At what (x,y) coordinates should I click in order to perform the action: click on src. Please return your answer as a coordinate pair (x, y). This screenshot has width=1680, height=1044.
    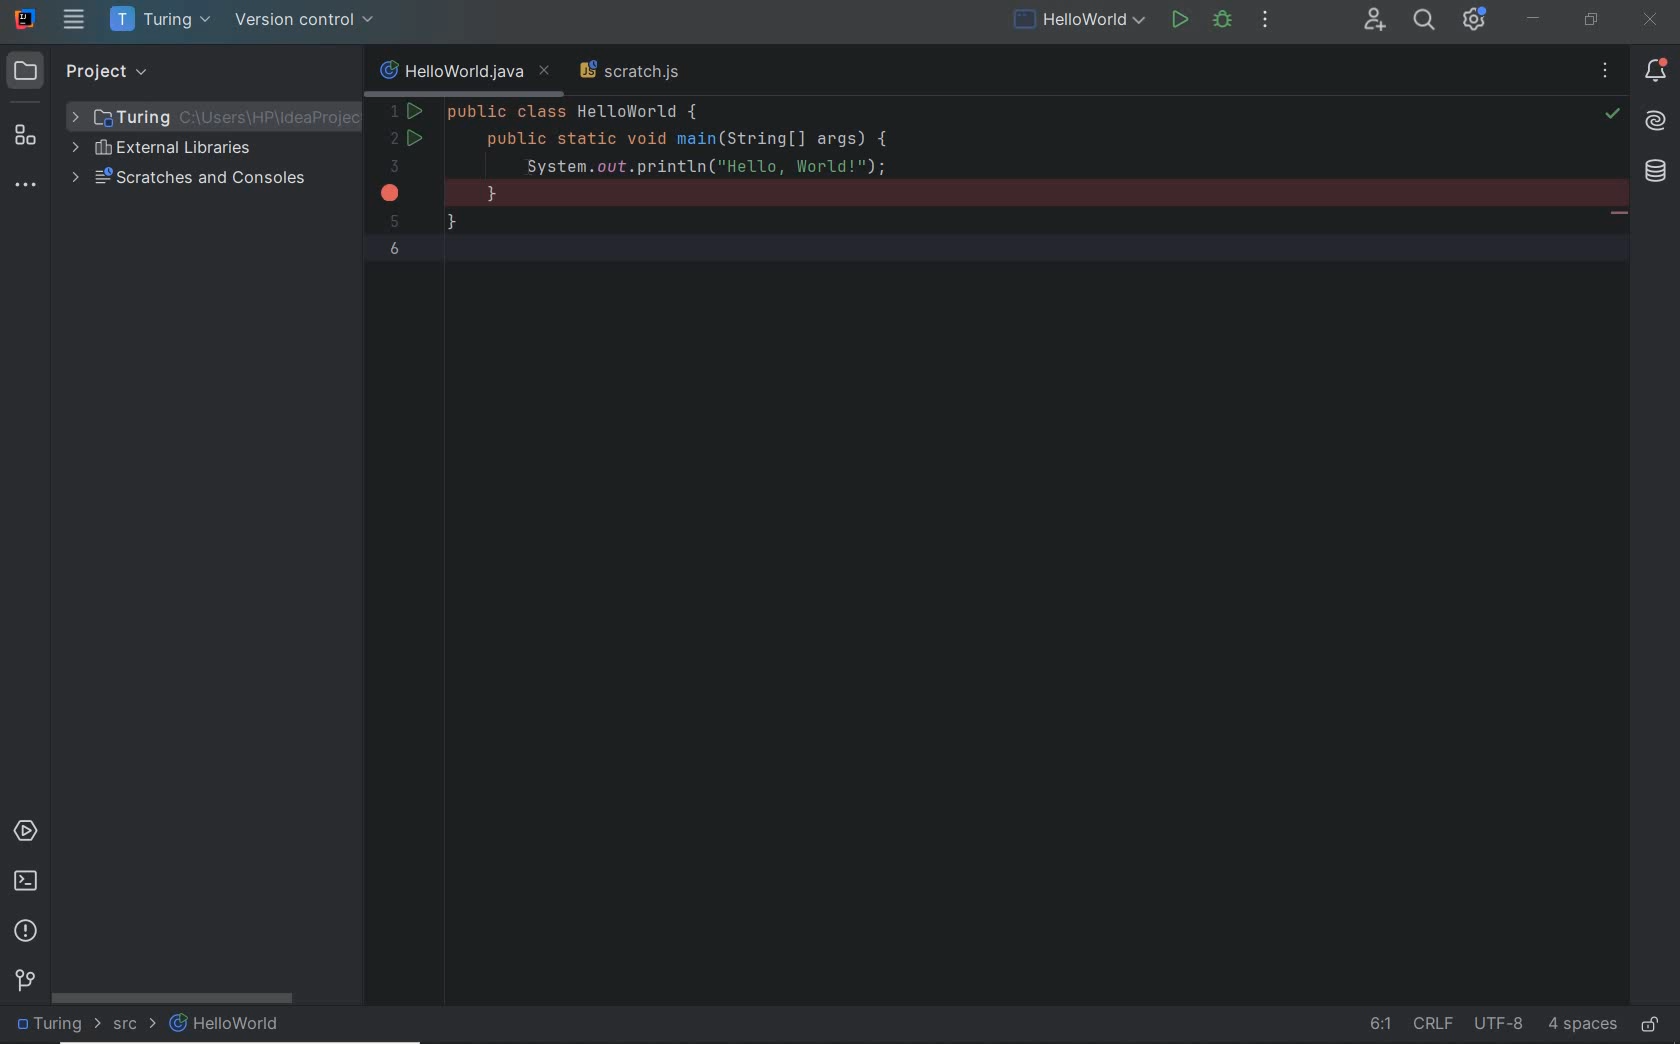
    Looking at the image, I should click on (131, 1025).